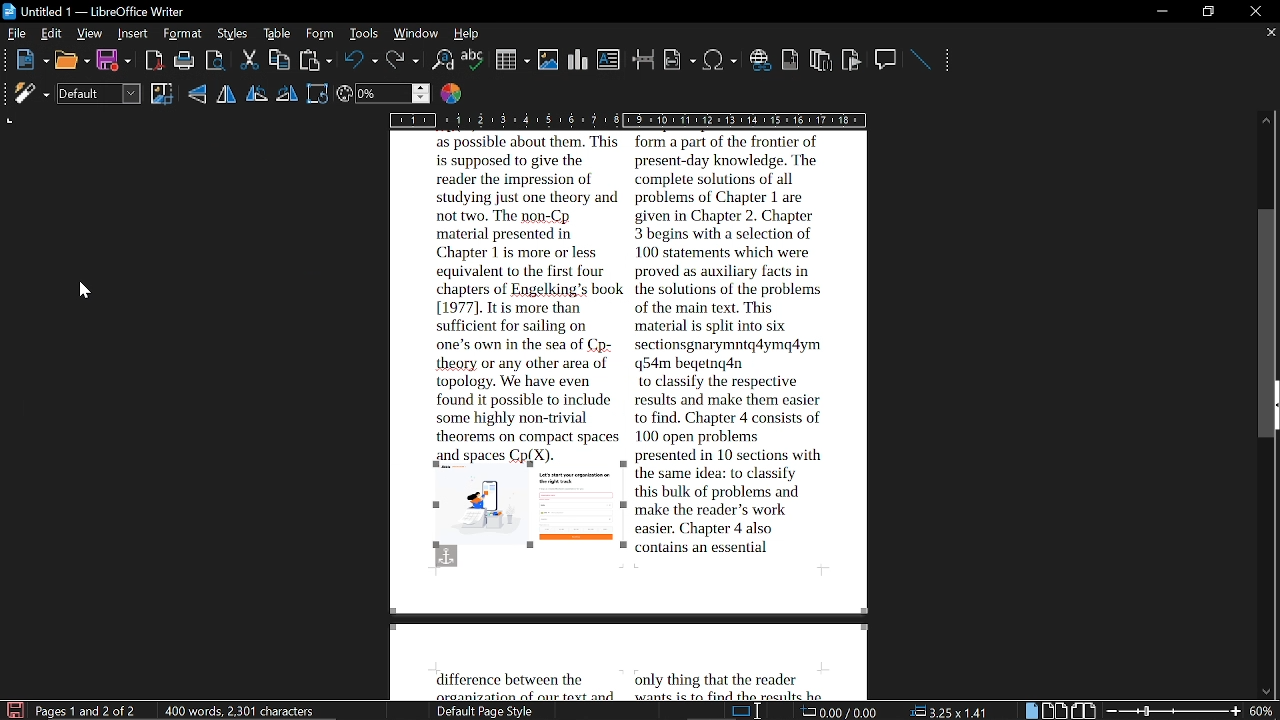 The image size is (1280, 720). I want to click on find and replace, so click(444, 59).